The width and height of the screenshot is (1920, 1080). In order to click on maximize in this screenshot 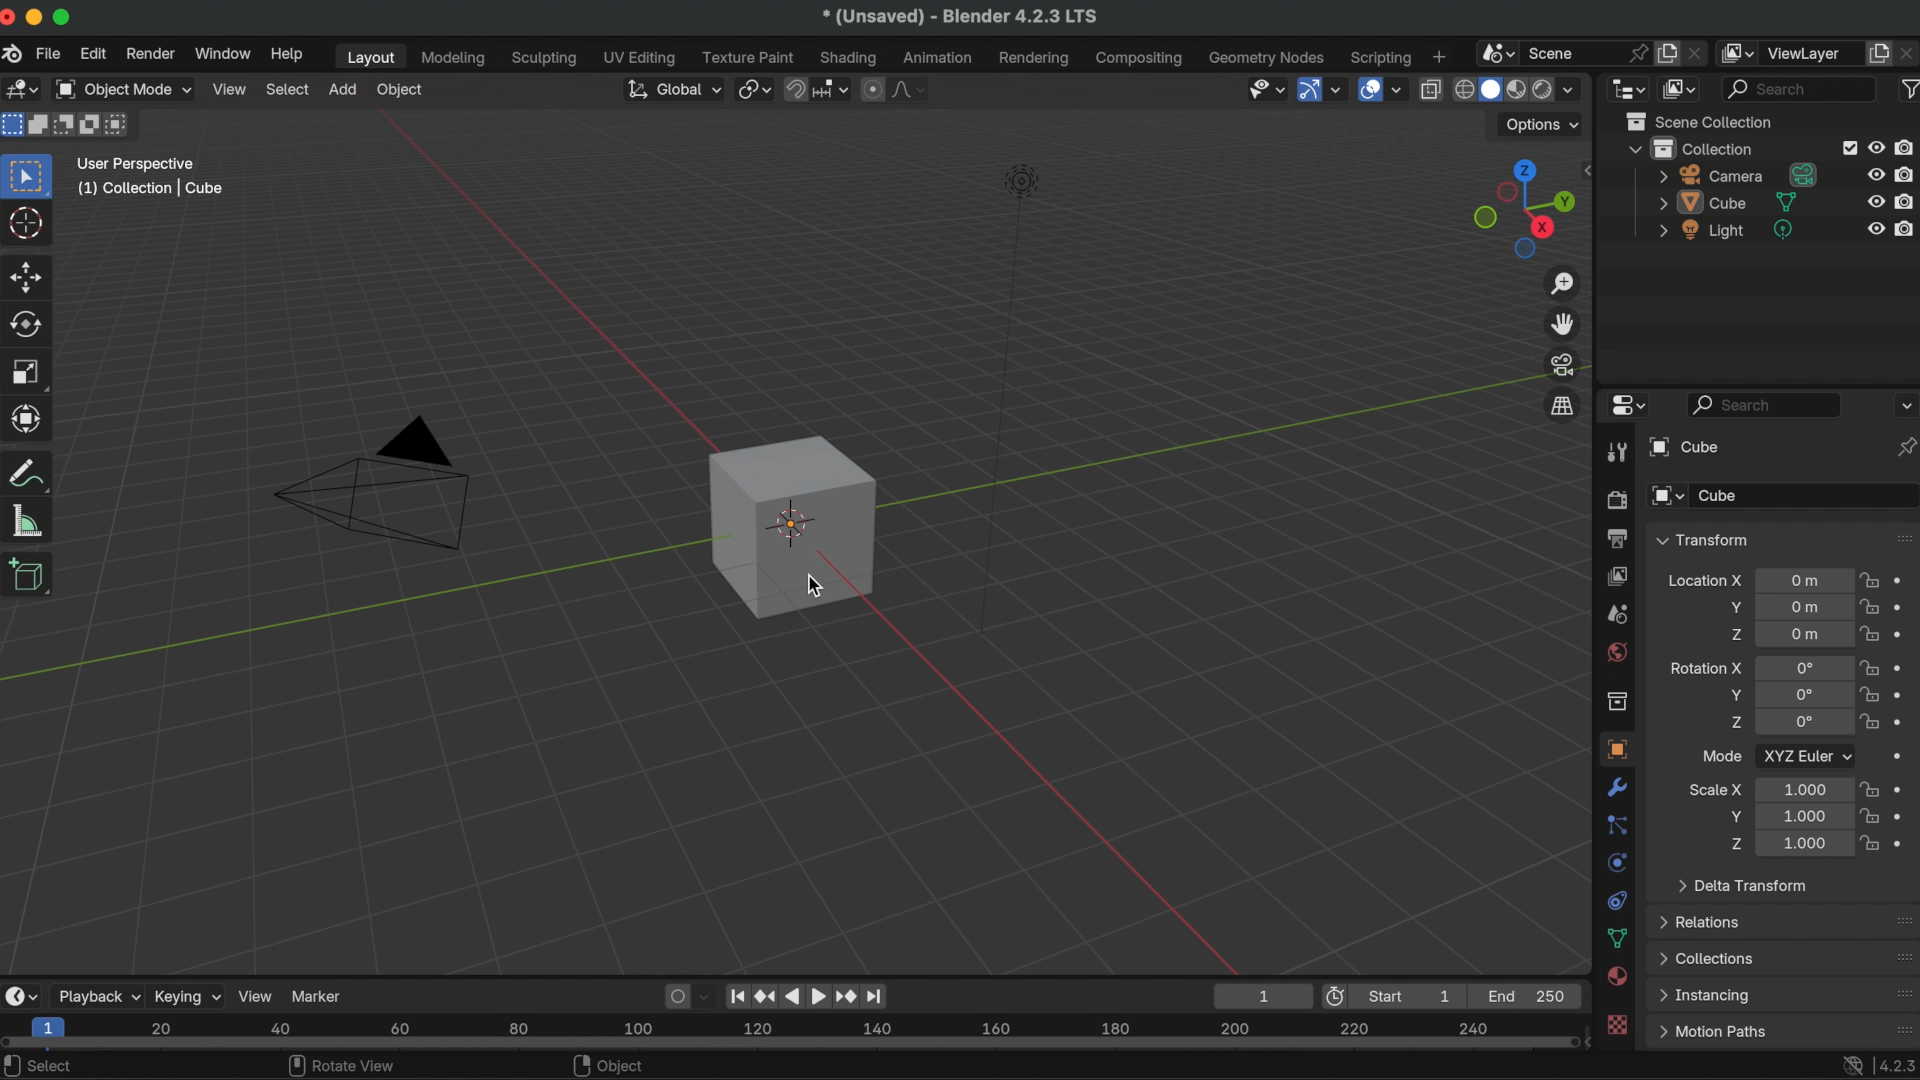, I will do `click(65, 16)`.